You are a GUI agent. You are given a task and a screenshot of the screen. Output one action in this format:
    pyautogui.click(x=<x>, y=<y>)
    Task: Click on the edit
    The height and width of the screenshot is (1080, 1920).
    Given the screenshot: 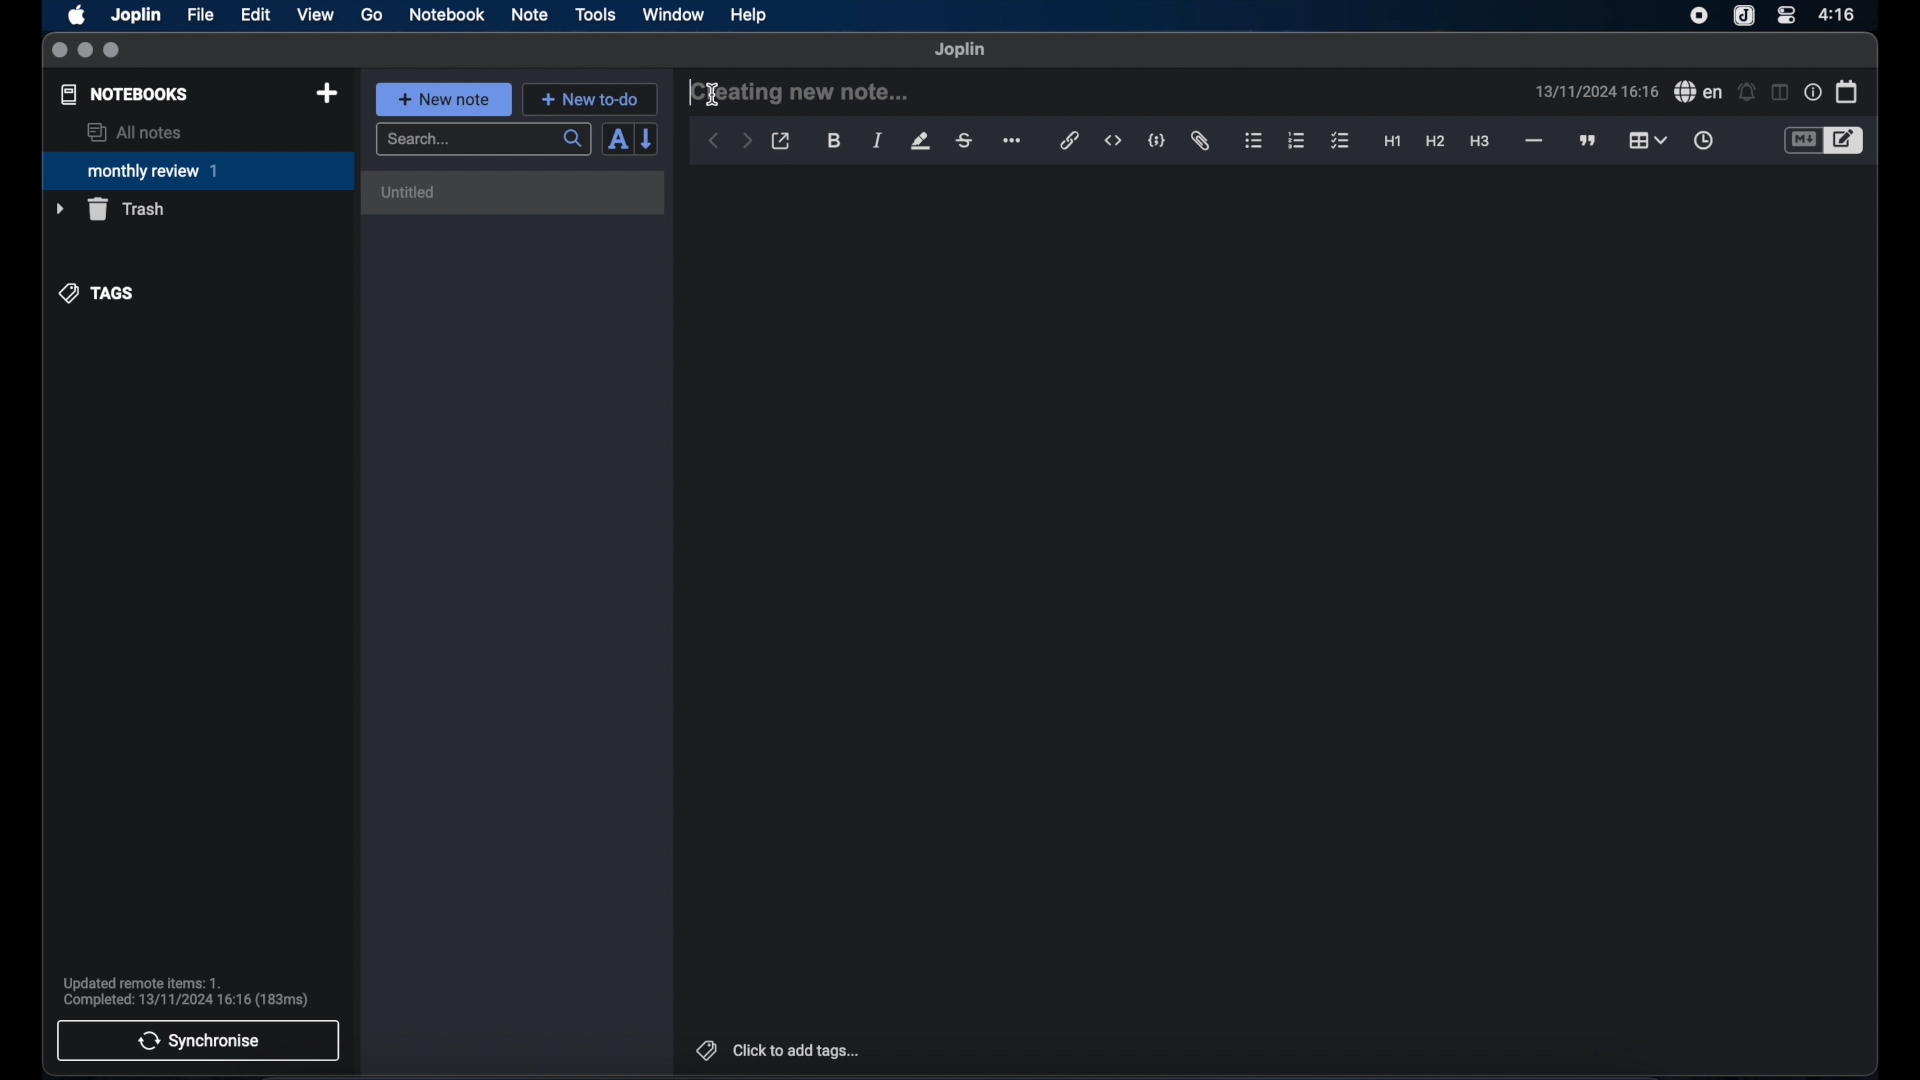 What is the action you would take?
    pyautogui.click(x=257, y=15)
    